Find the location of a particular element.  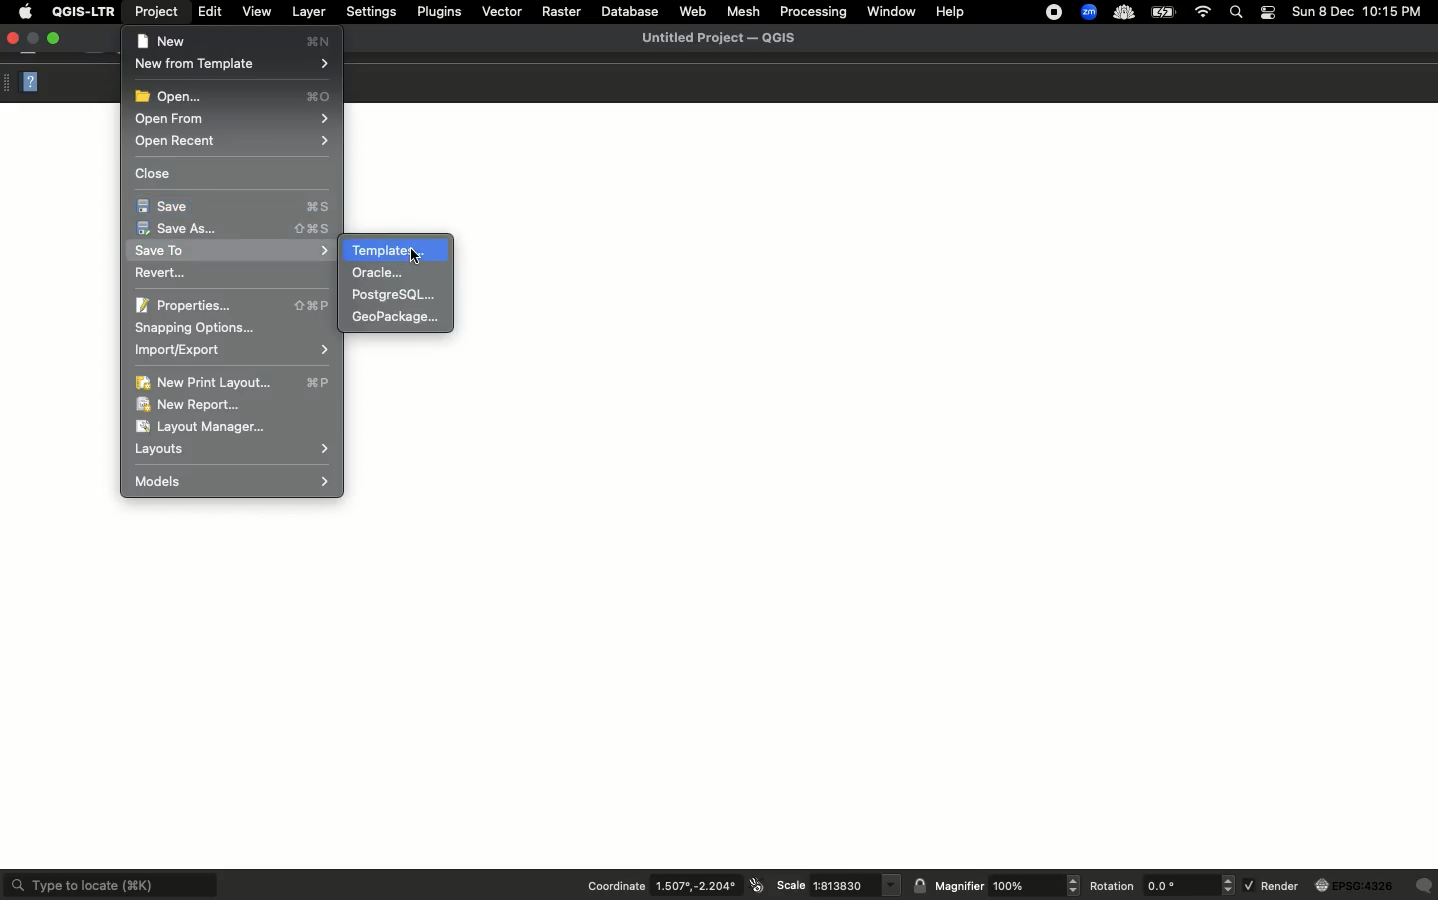

Edit is located at coordinates (207, 12).